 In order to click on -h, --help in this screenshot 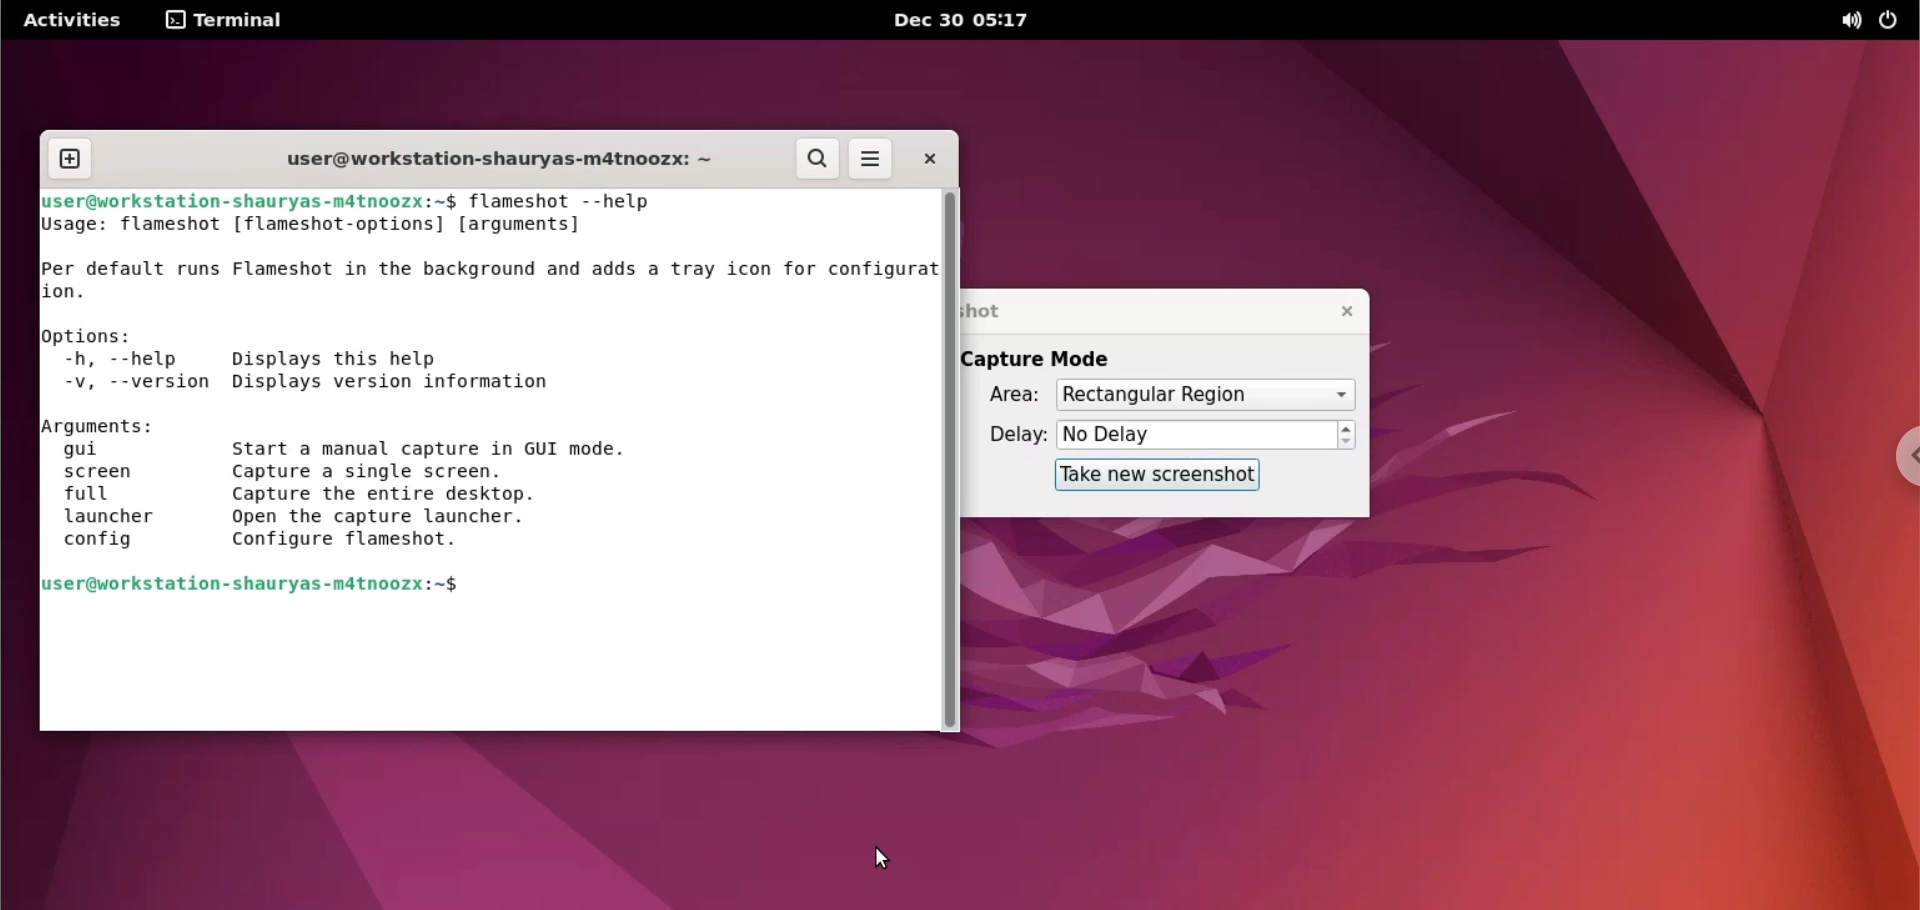, I will do `click(128, 361)`.